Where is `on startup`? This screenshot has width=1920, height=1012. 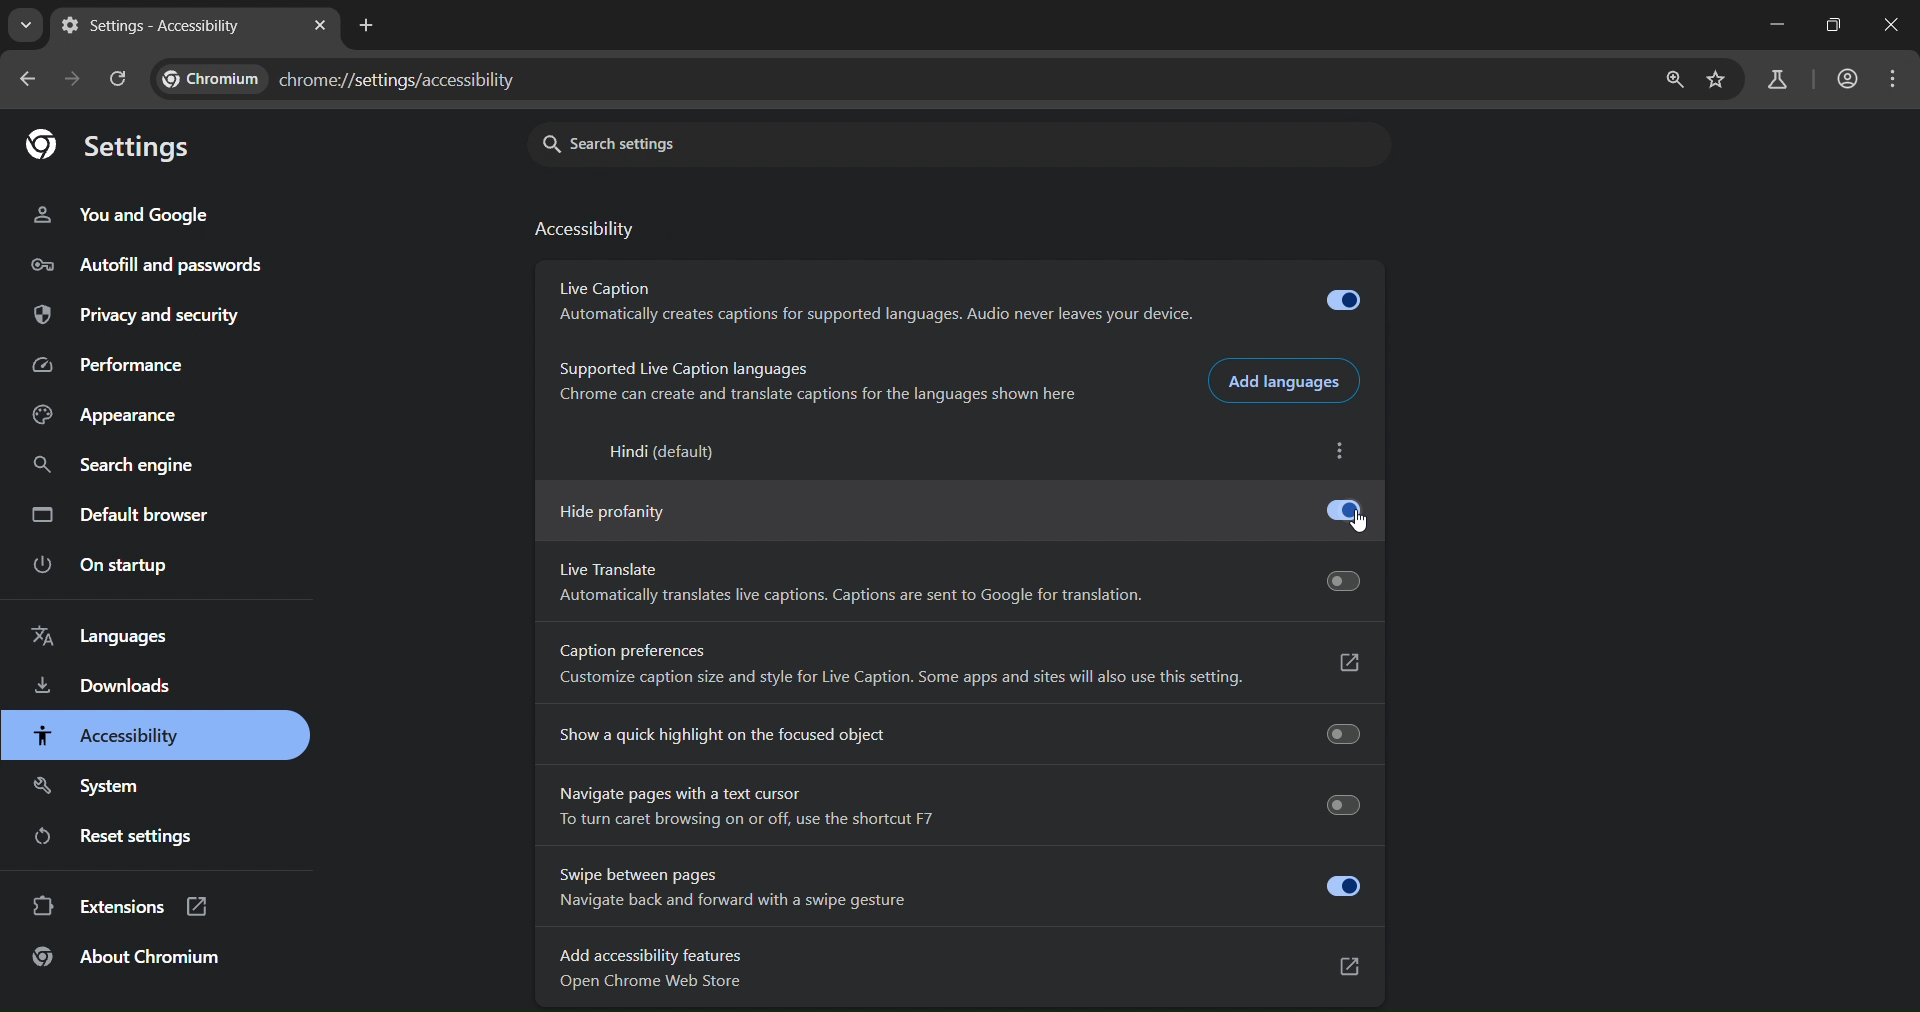 on startup is located at coordinates (101, 566).